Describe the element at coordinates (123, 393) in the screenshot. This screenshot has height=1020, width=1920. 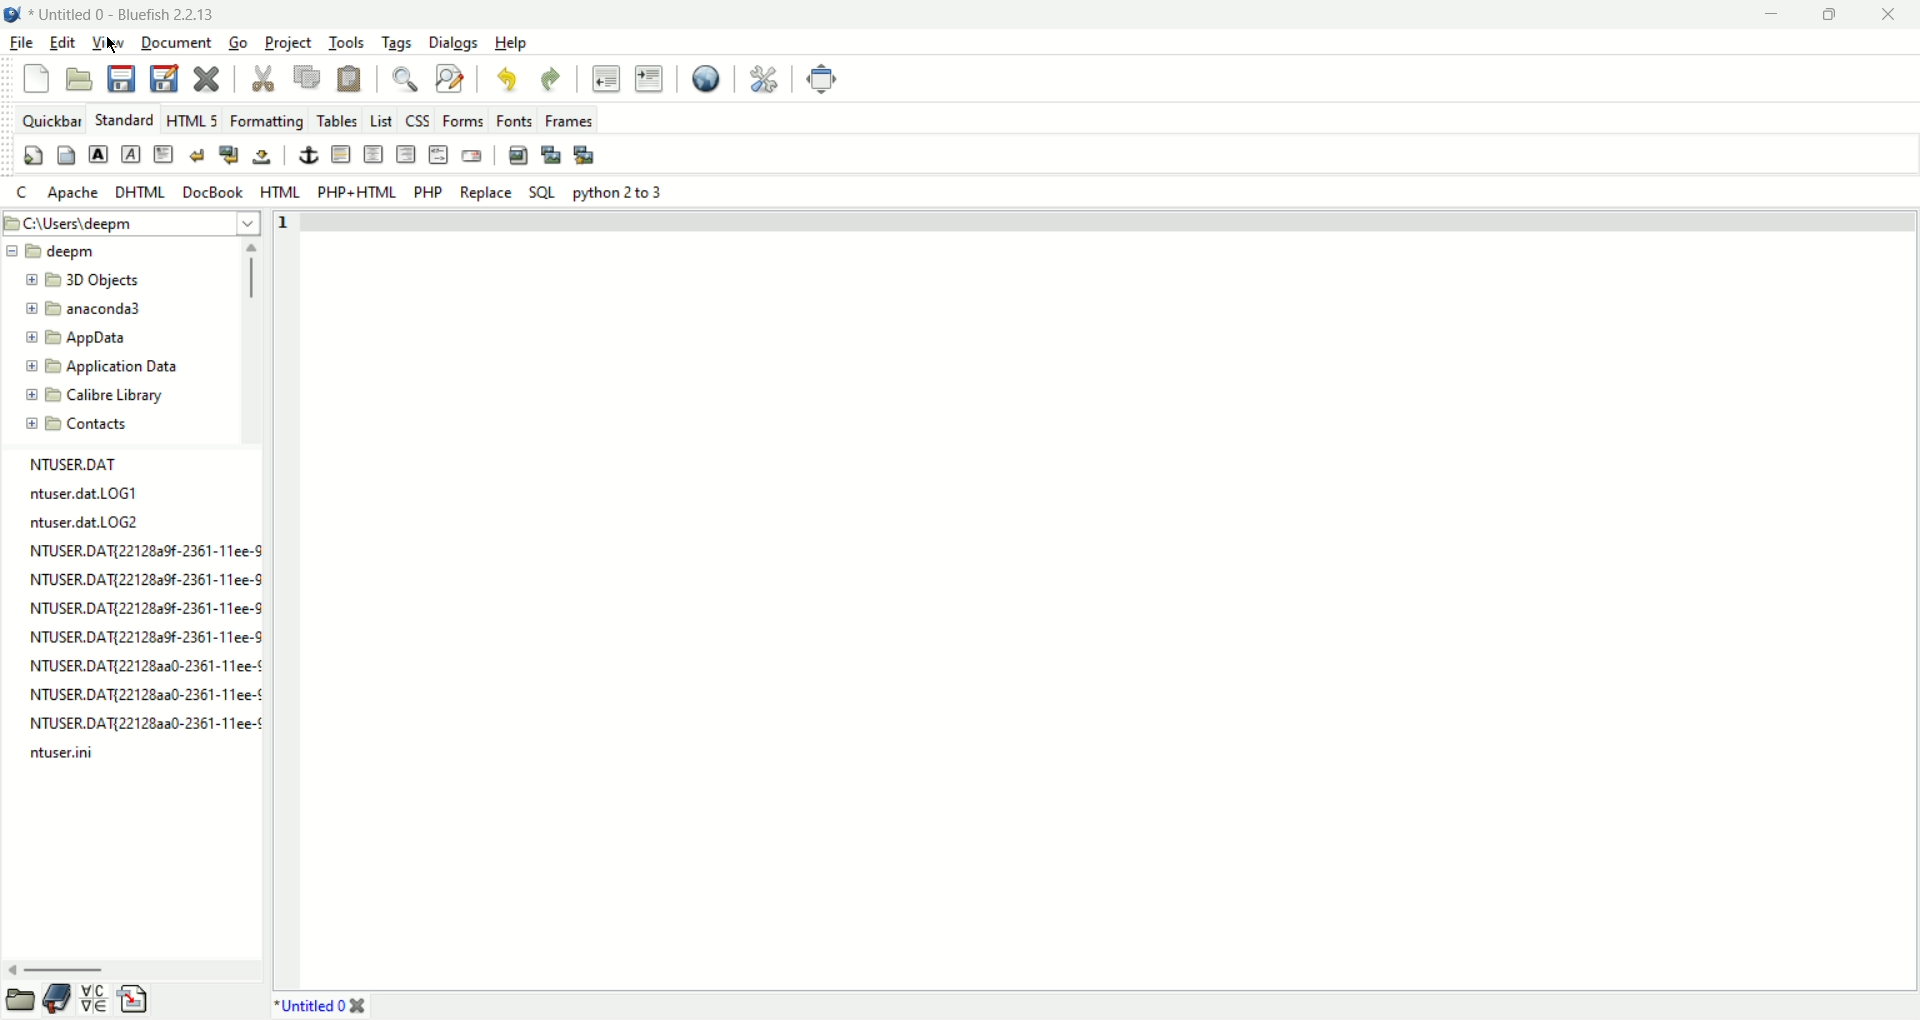
I see `new folder` at that location.